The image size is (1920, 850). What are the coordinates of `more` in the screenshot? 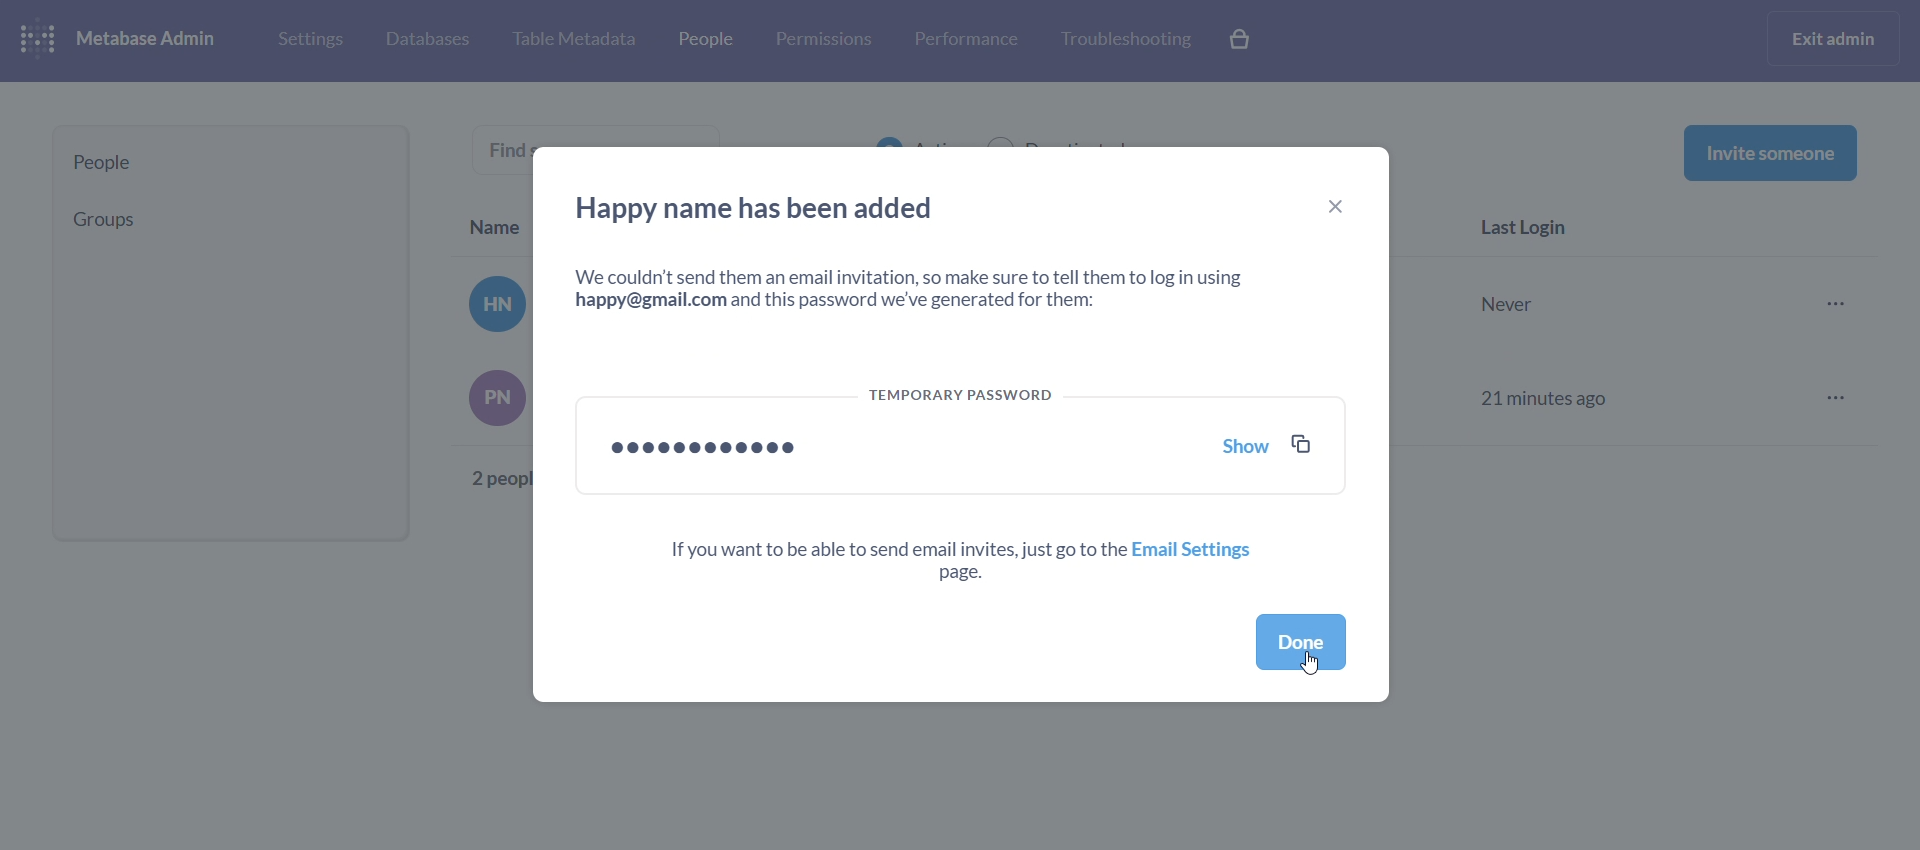 It's located at (1842, 305).